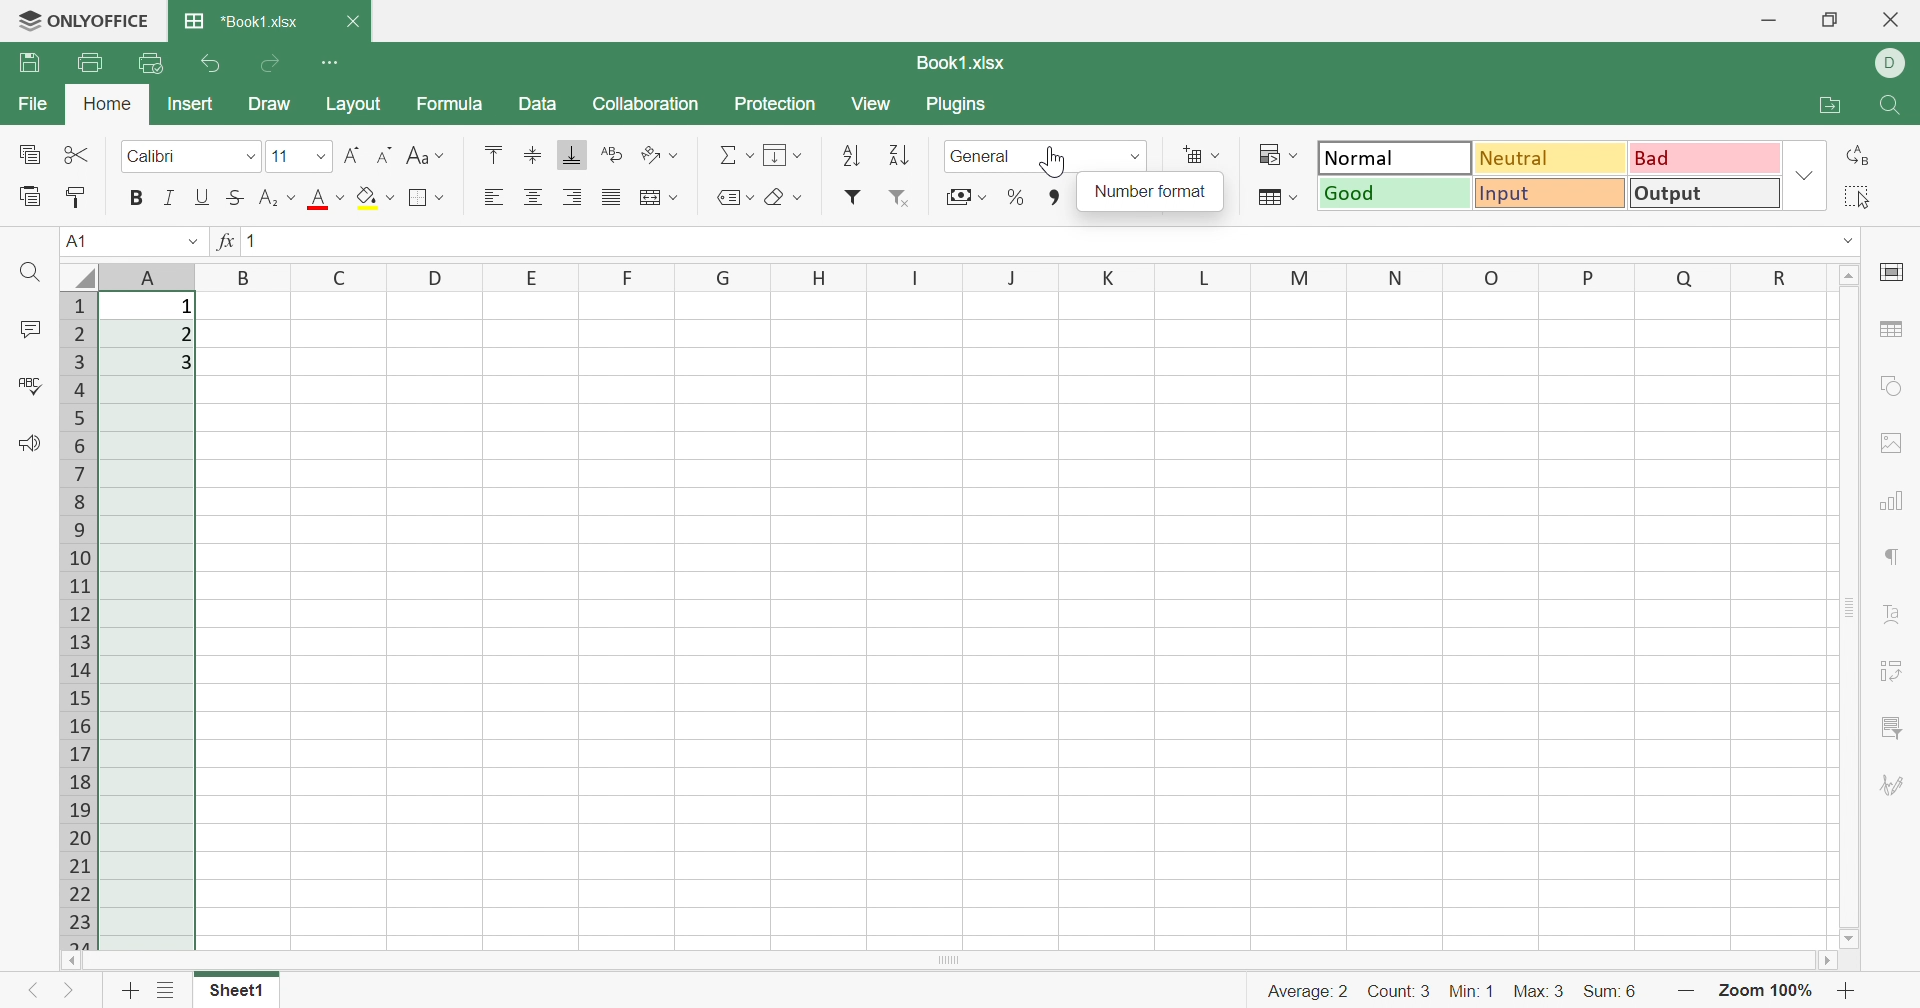 Image resolution: width=1920 pixels, height=1008 pixels. Describe the element at coordinates (660, 156) in the screenshot. I see `Orientation` at that location.